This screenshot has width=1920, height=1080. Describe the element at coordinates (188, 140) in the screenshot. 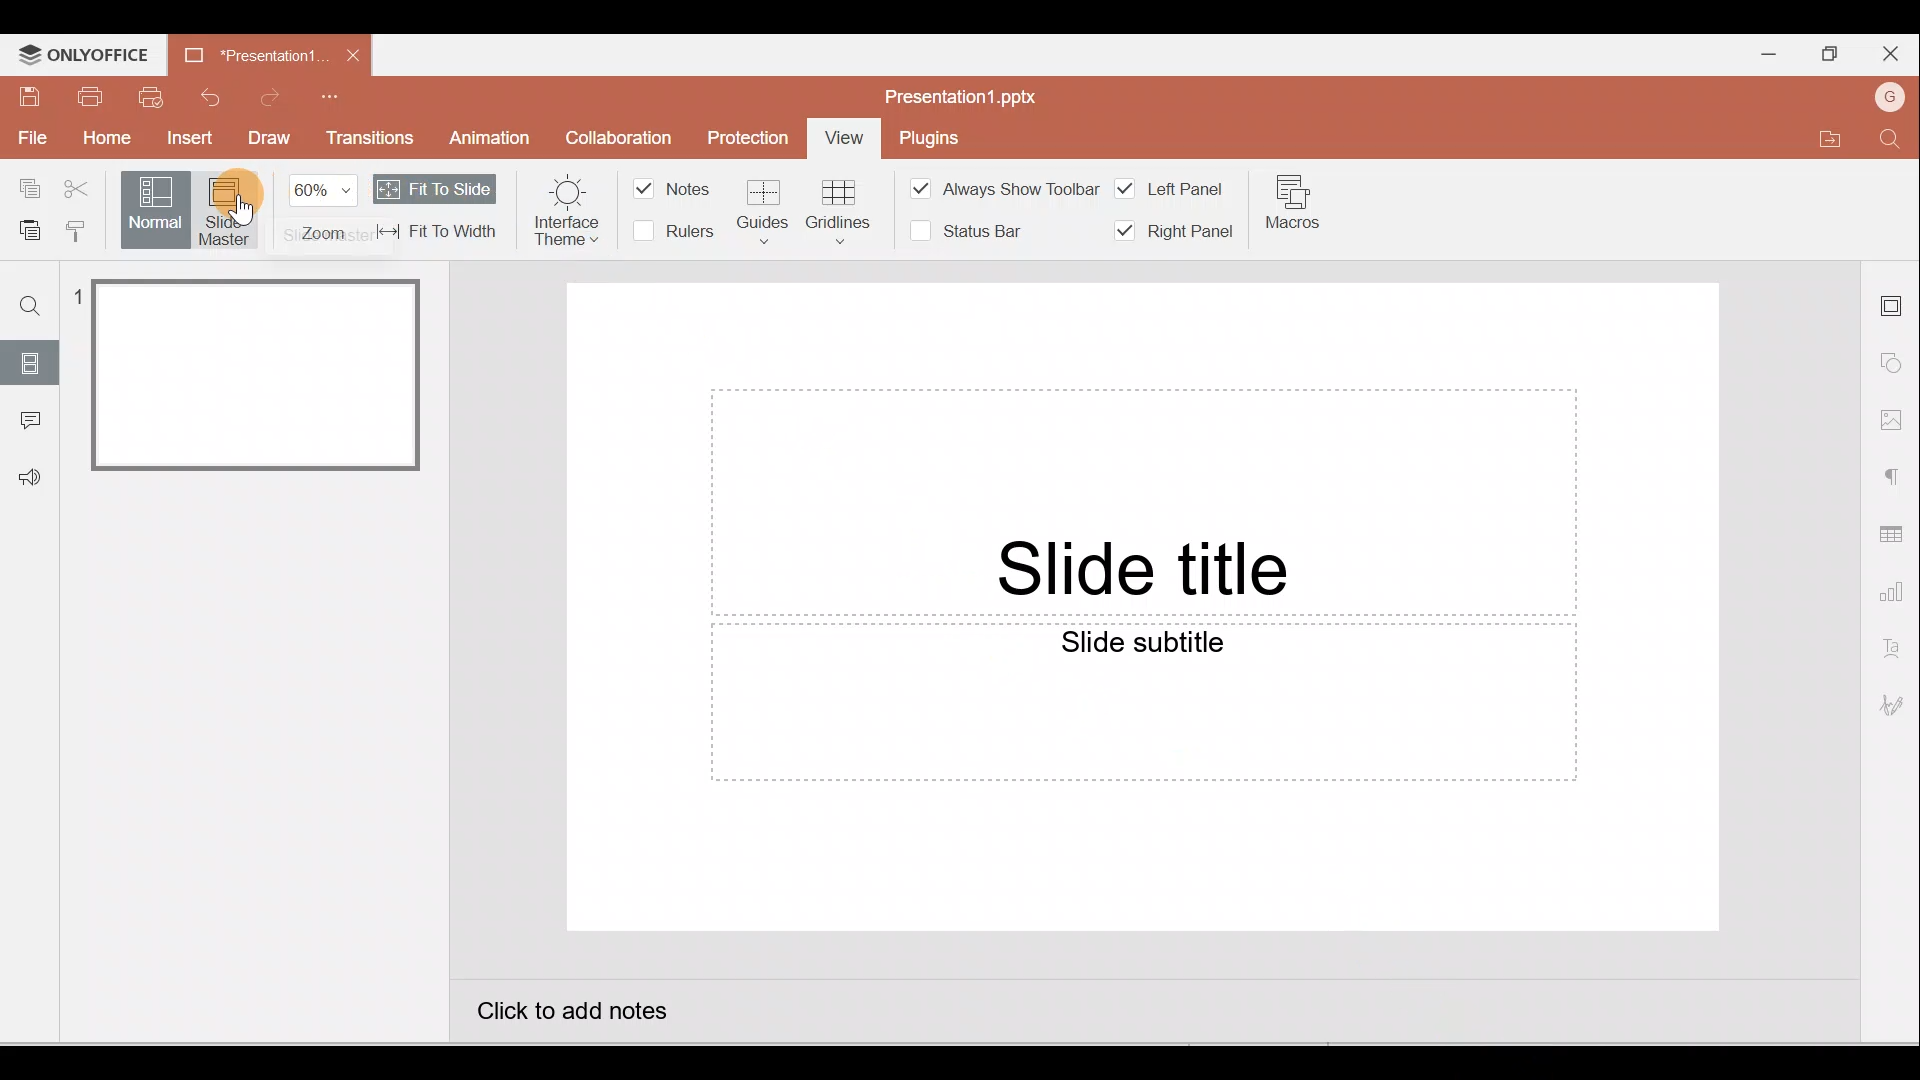

I see `Insert` at that location.